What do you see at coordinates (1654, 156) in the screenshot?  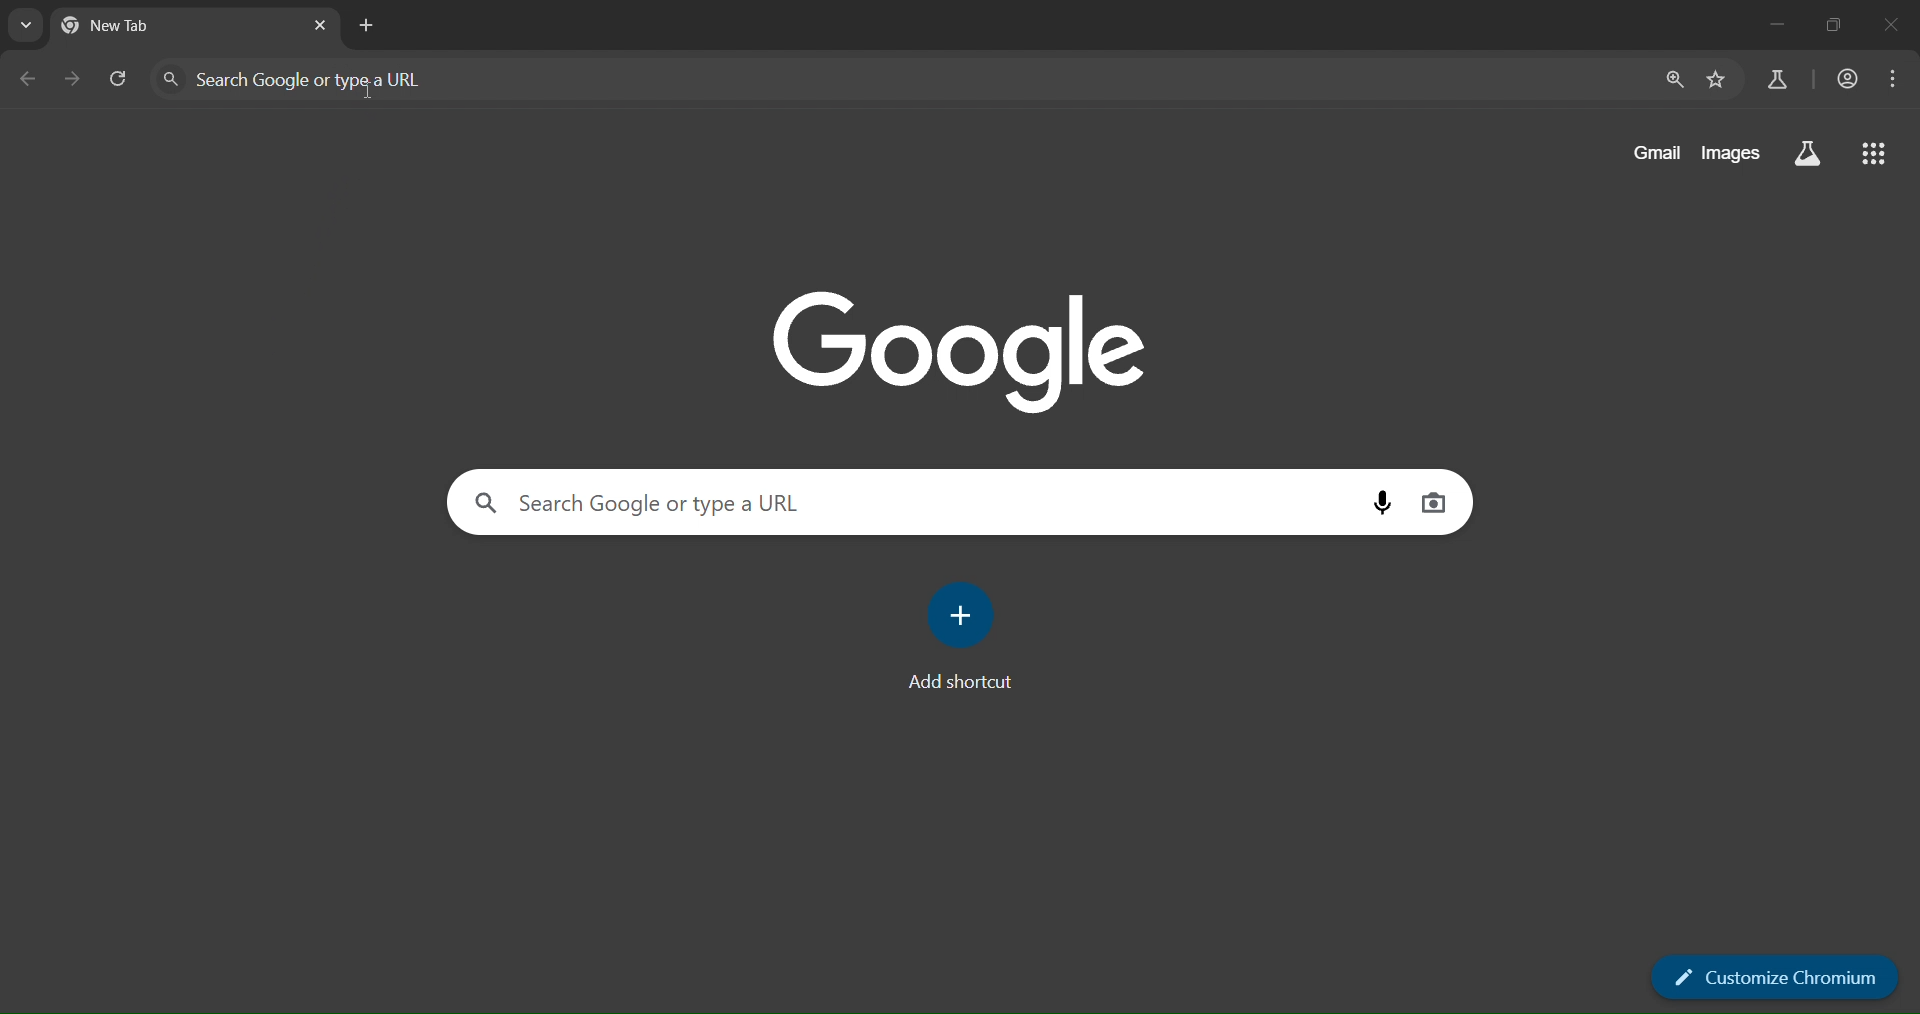 I see `gmail` at bounding box center [1654, 156].